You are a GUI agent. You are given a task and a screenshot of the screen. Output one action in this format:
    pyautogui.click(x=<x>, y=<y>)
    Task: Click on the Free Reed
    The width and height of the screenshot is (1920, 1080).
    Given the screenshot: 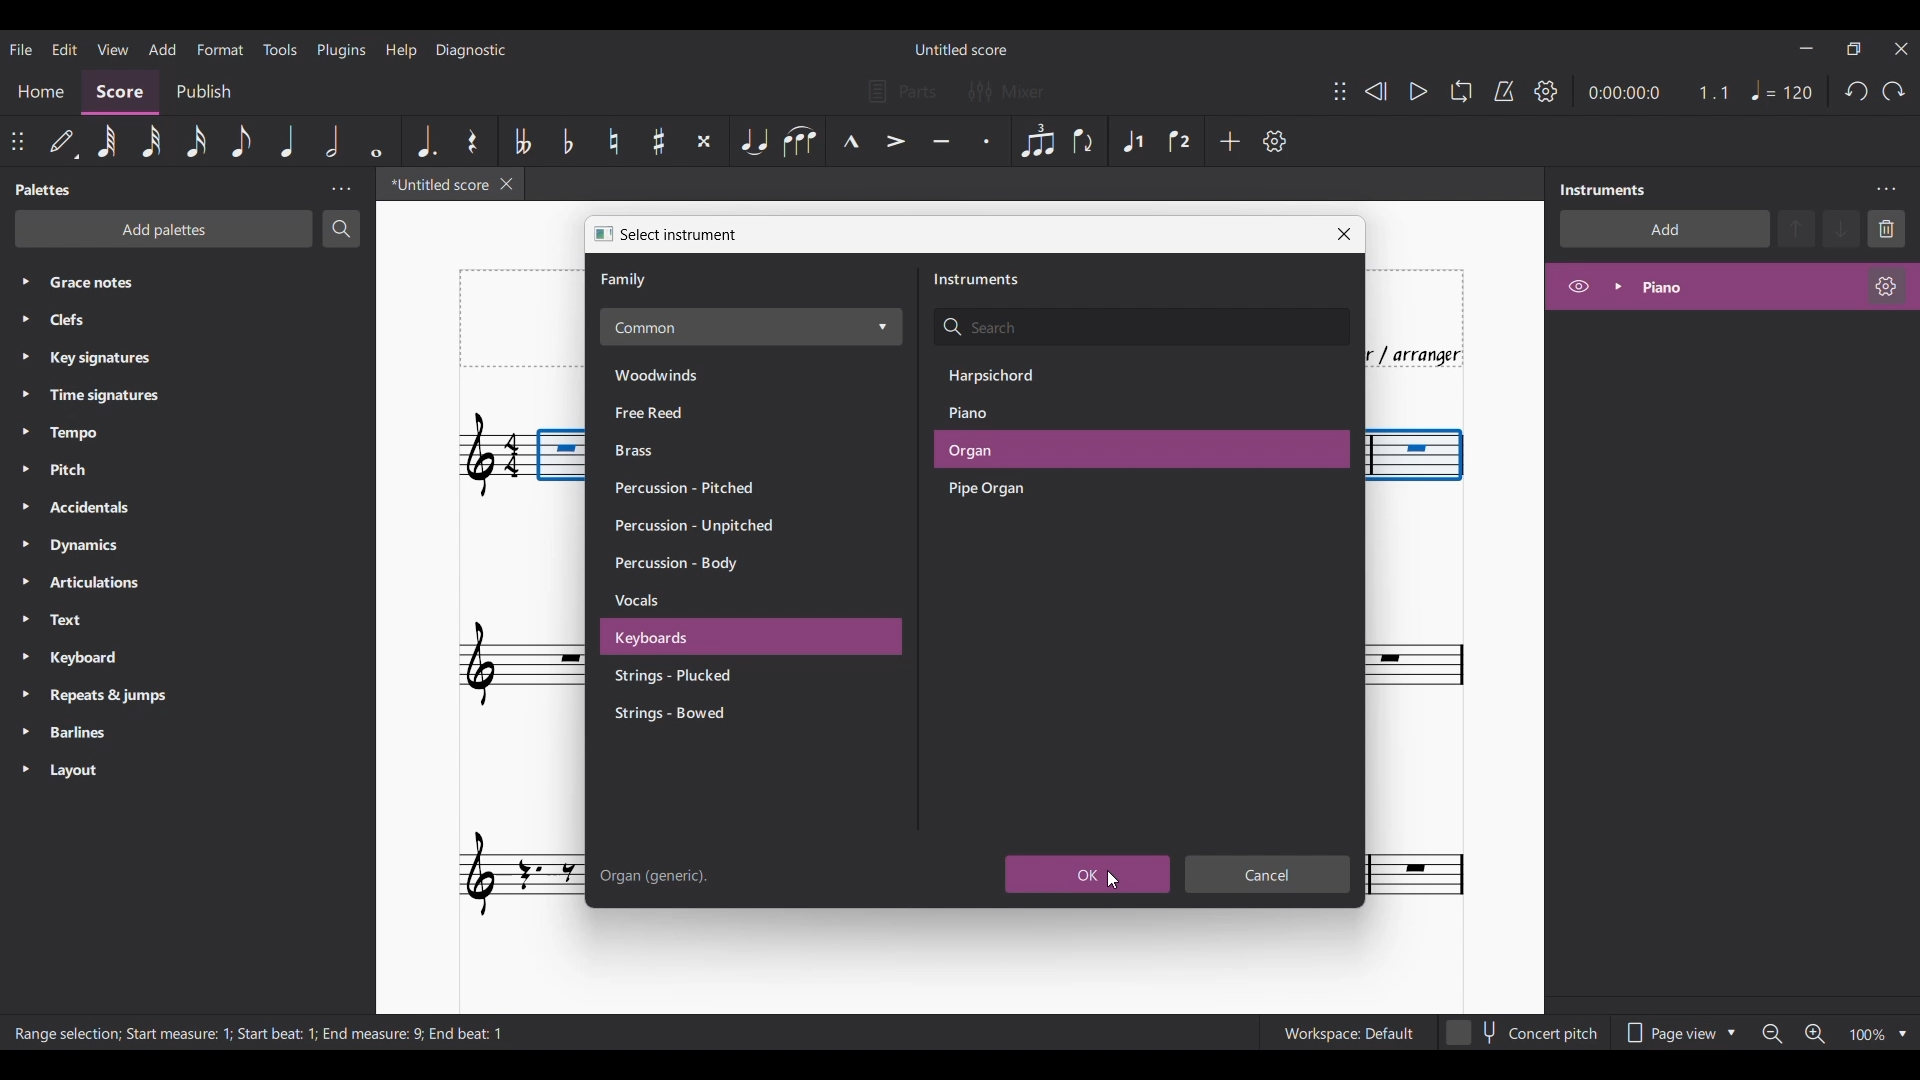 What is the action you would take?
    pyautogui.click(x=678, y=413)
    